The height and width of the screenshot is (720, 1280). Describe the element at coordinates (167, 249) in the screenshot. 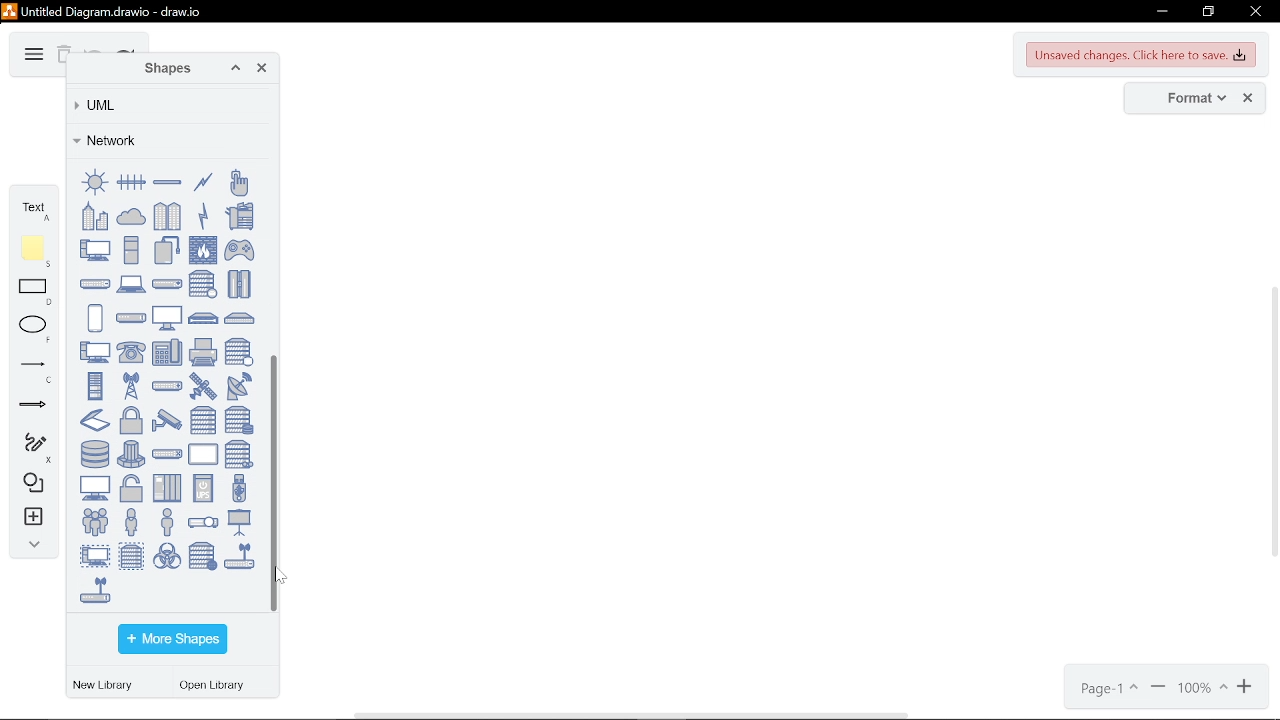

I see `external storage` at that location.